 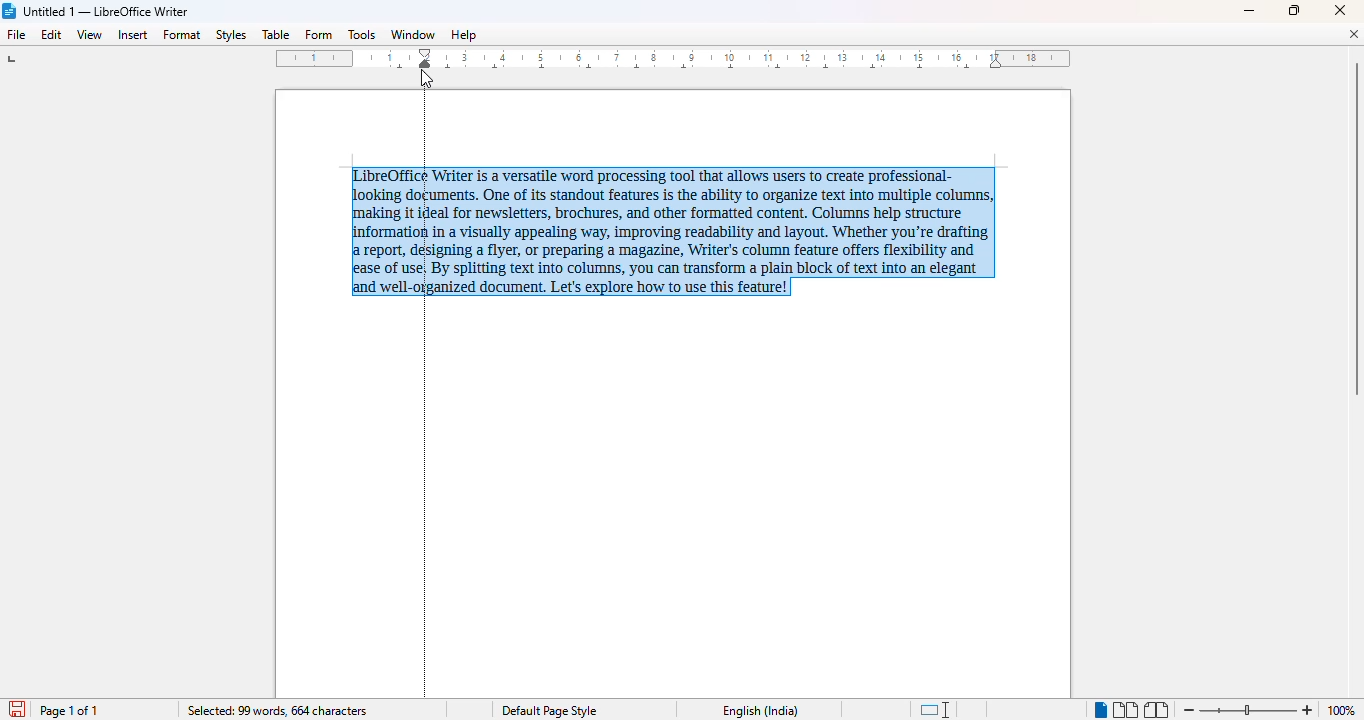 I want to click on standard selection, so click(x=936, y=709).